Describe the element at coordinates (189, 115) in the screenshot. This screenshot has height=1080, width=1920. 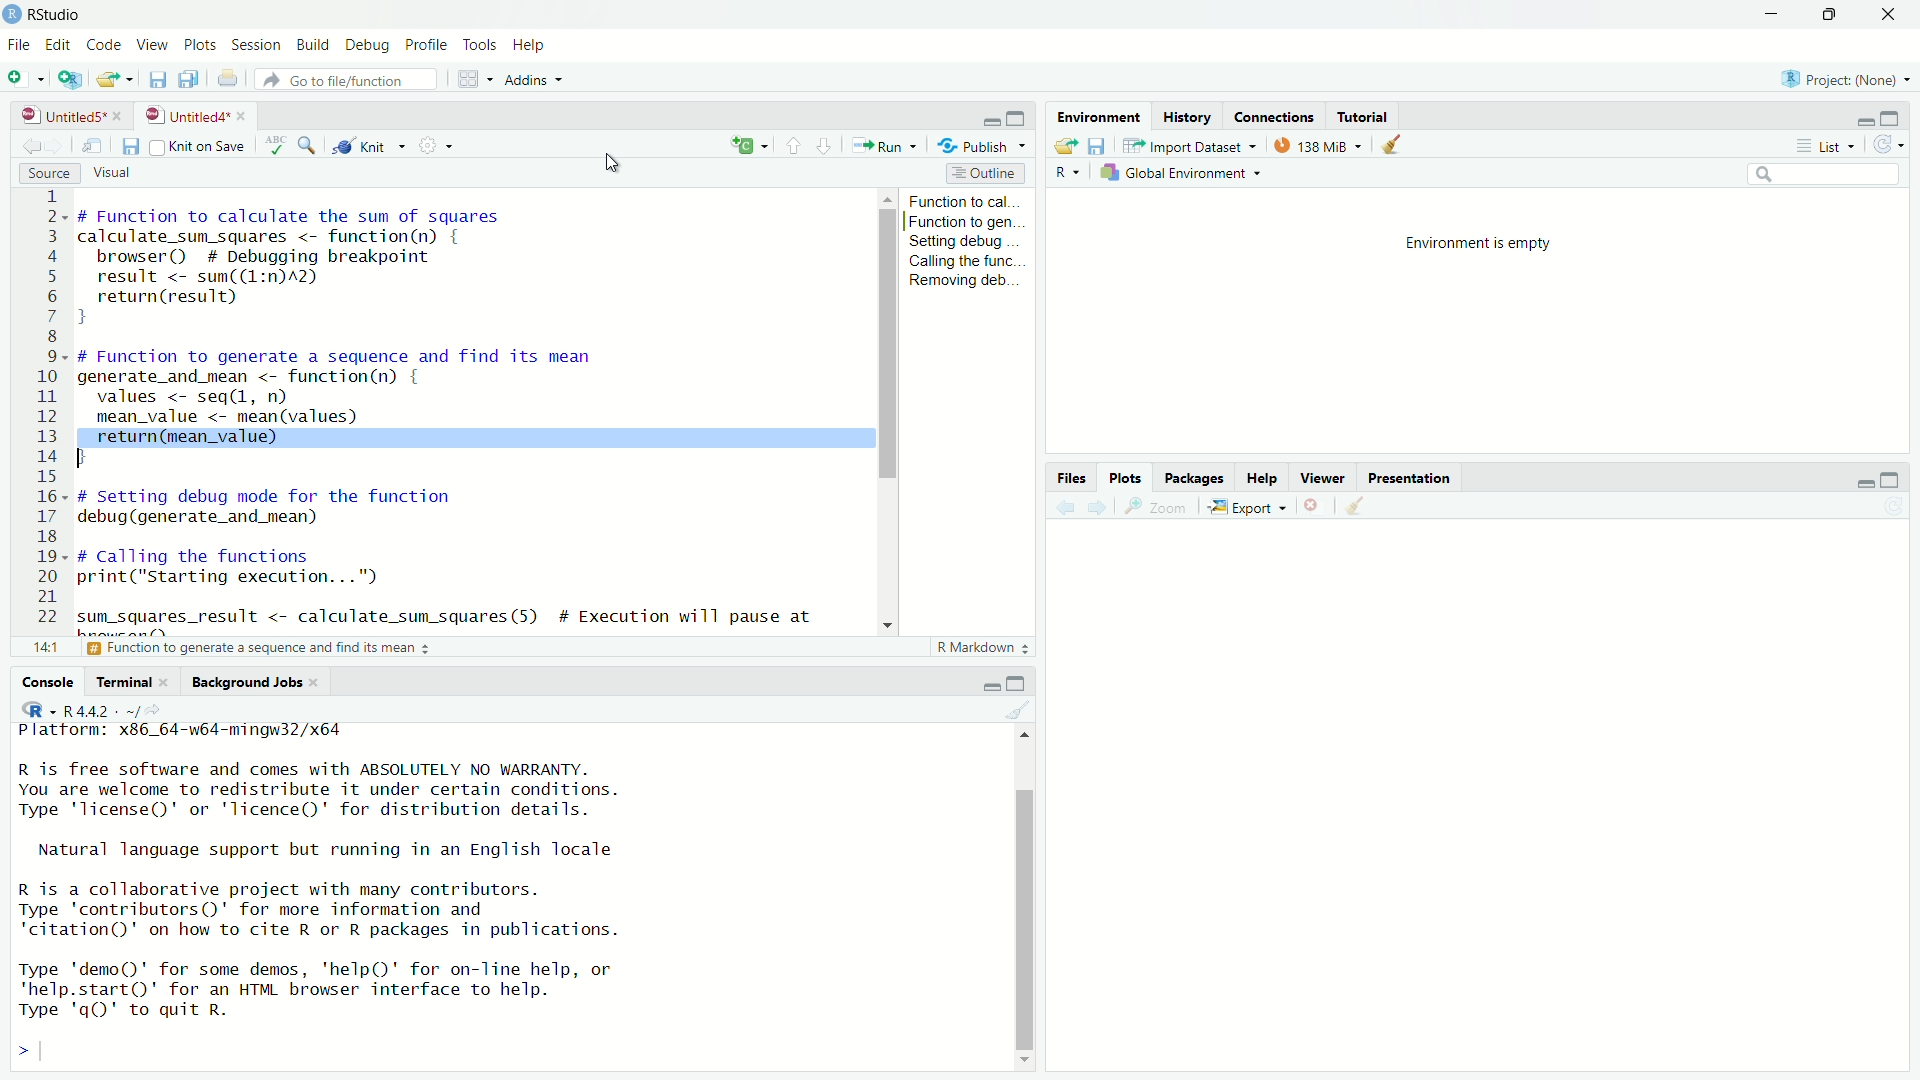
I see `untitled4` at that location.